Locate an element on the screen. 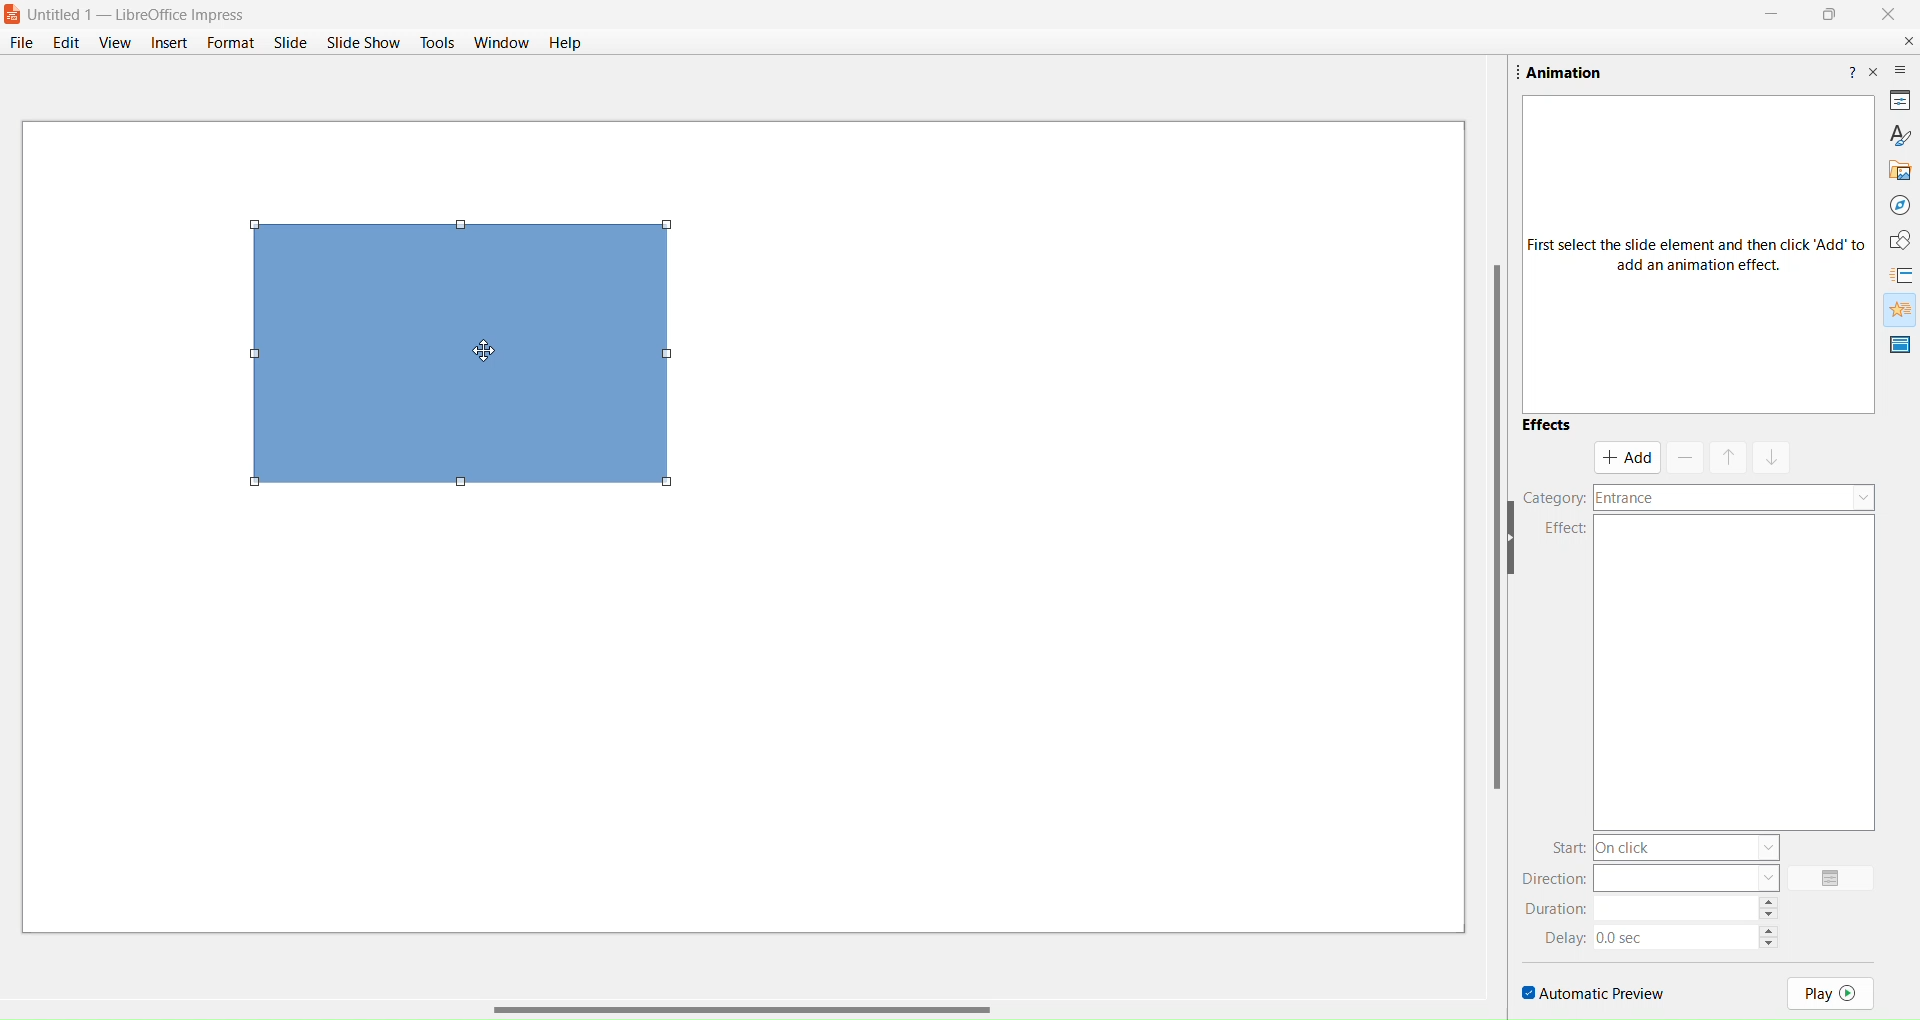 This screenshot has height=1020, width=1920. category is located at coordinates (1554, 496).